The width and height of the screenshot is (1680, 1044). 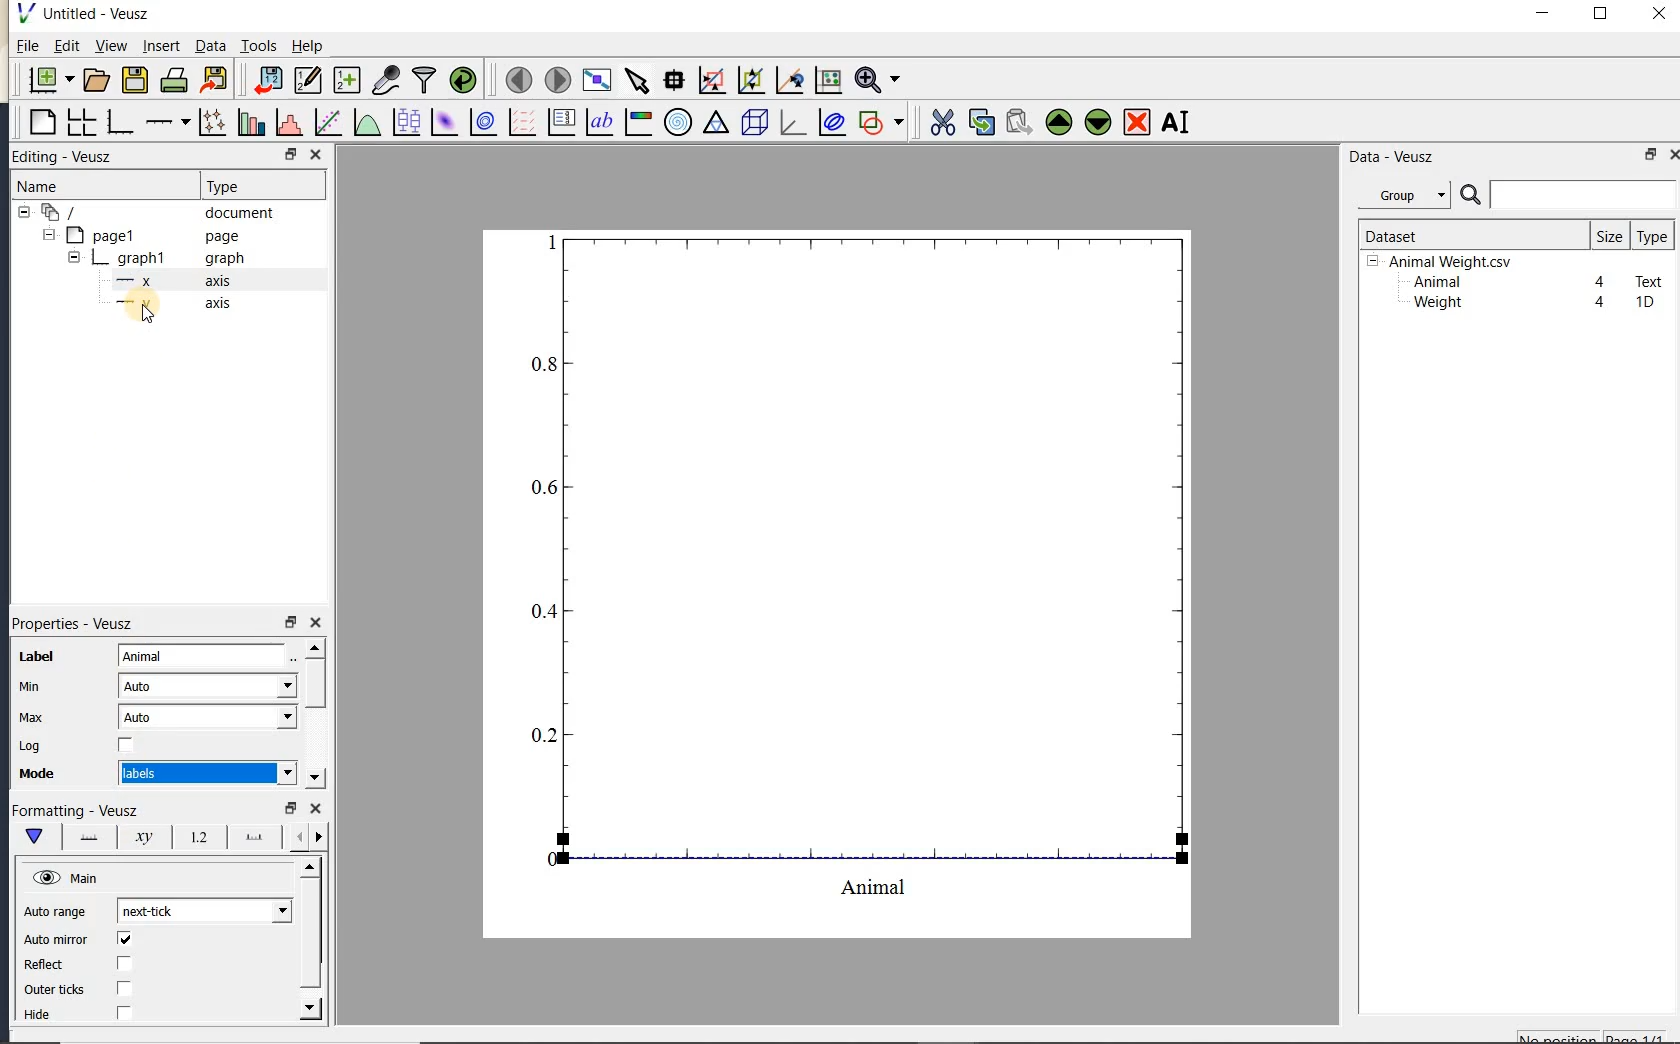 What do you see at coordinates (59, 186) in the screenshot?
I see `Name` at bounding box center [59, 186].